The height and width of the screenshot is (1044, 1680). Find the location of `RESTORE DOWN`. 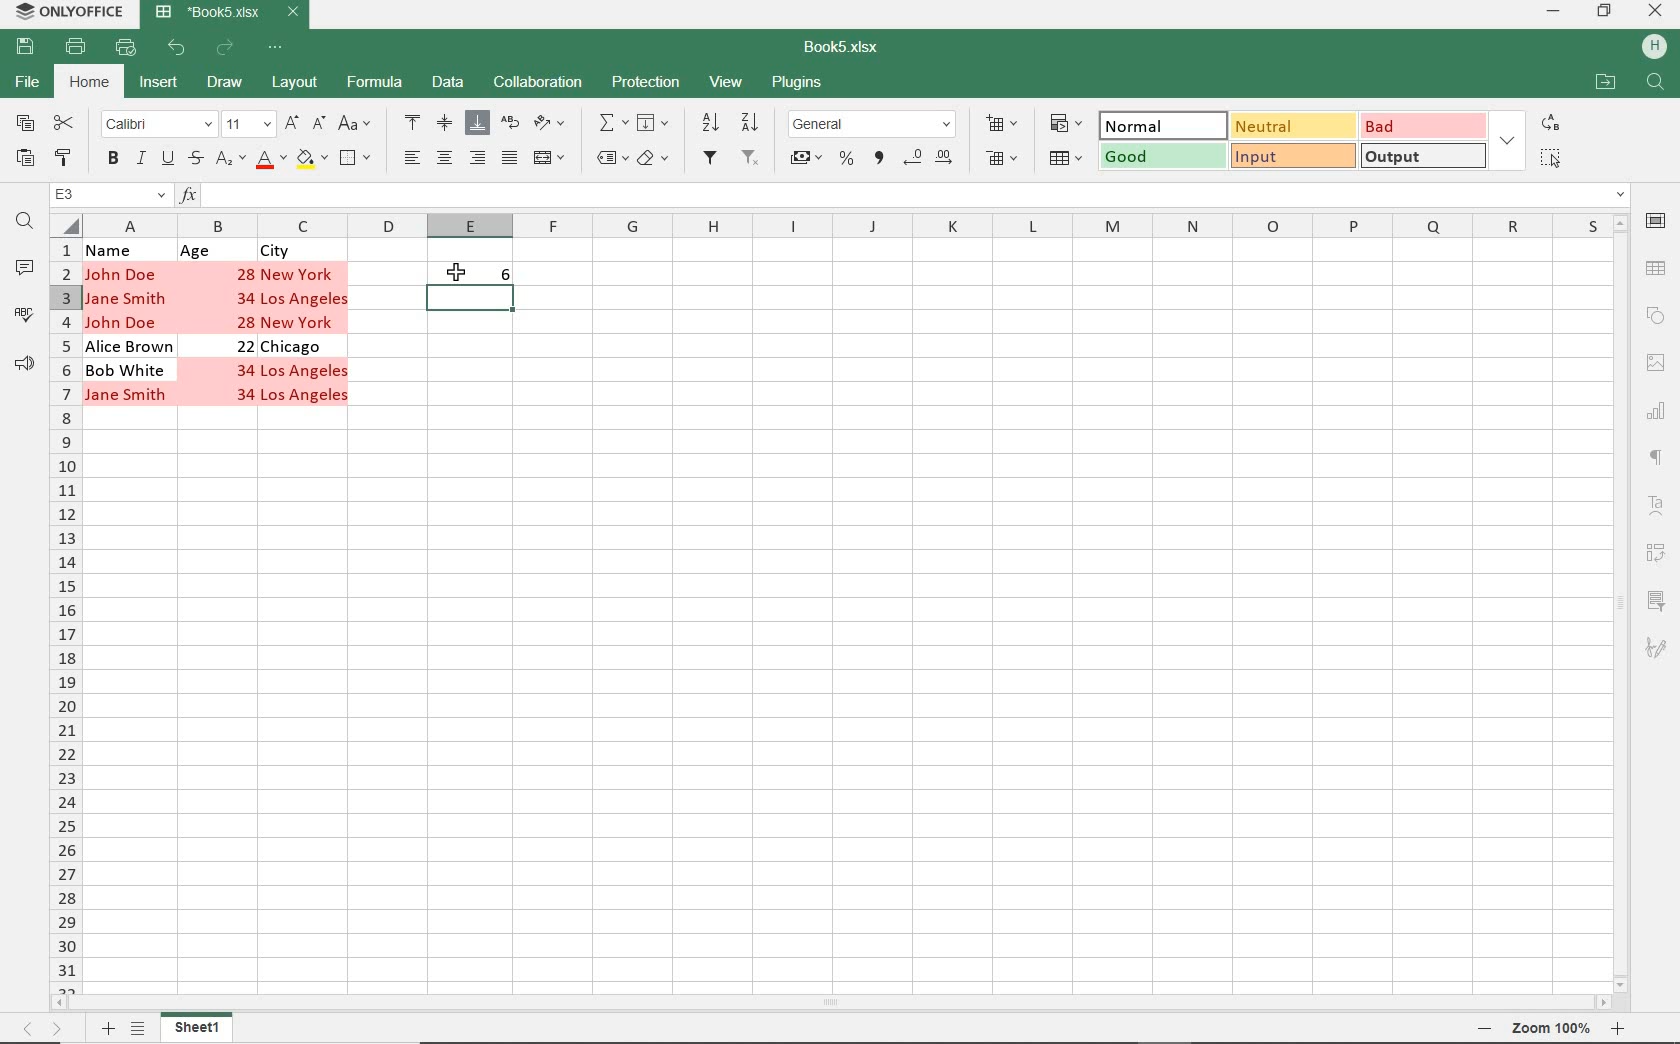

RESTORE DOWN is located at coordinates (1607, 12).